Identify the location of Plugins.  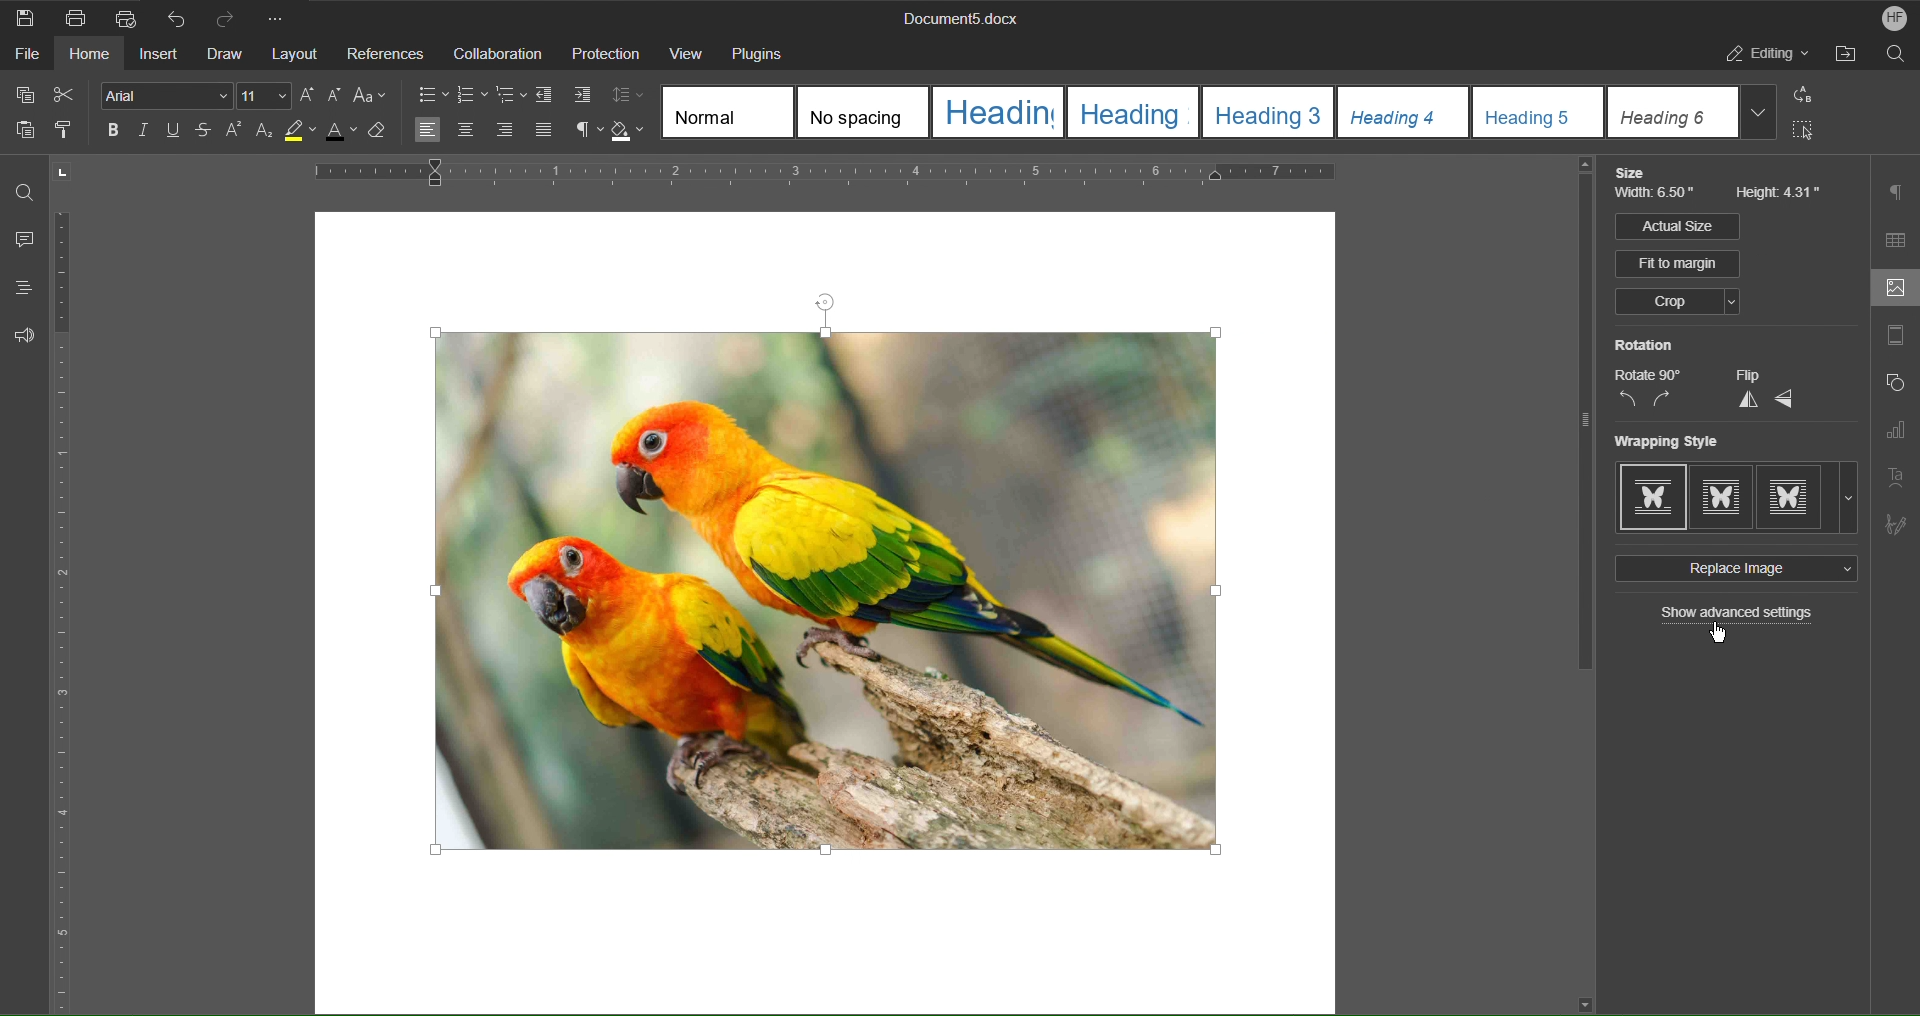
(764, 52).